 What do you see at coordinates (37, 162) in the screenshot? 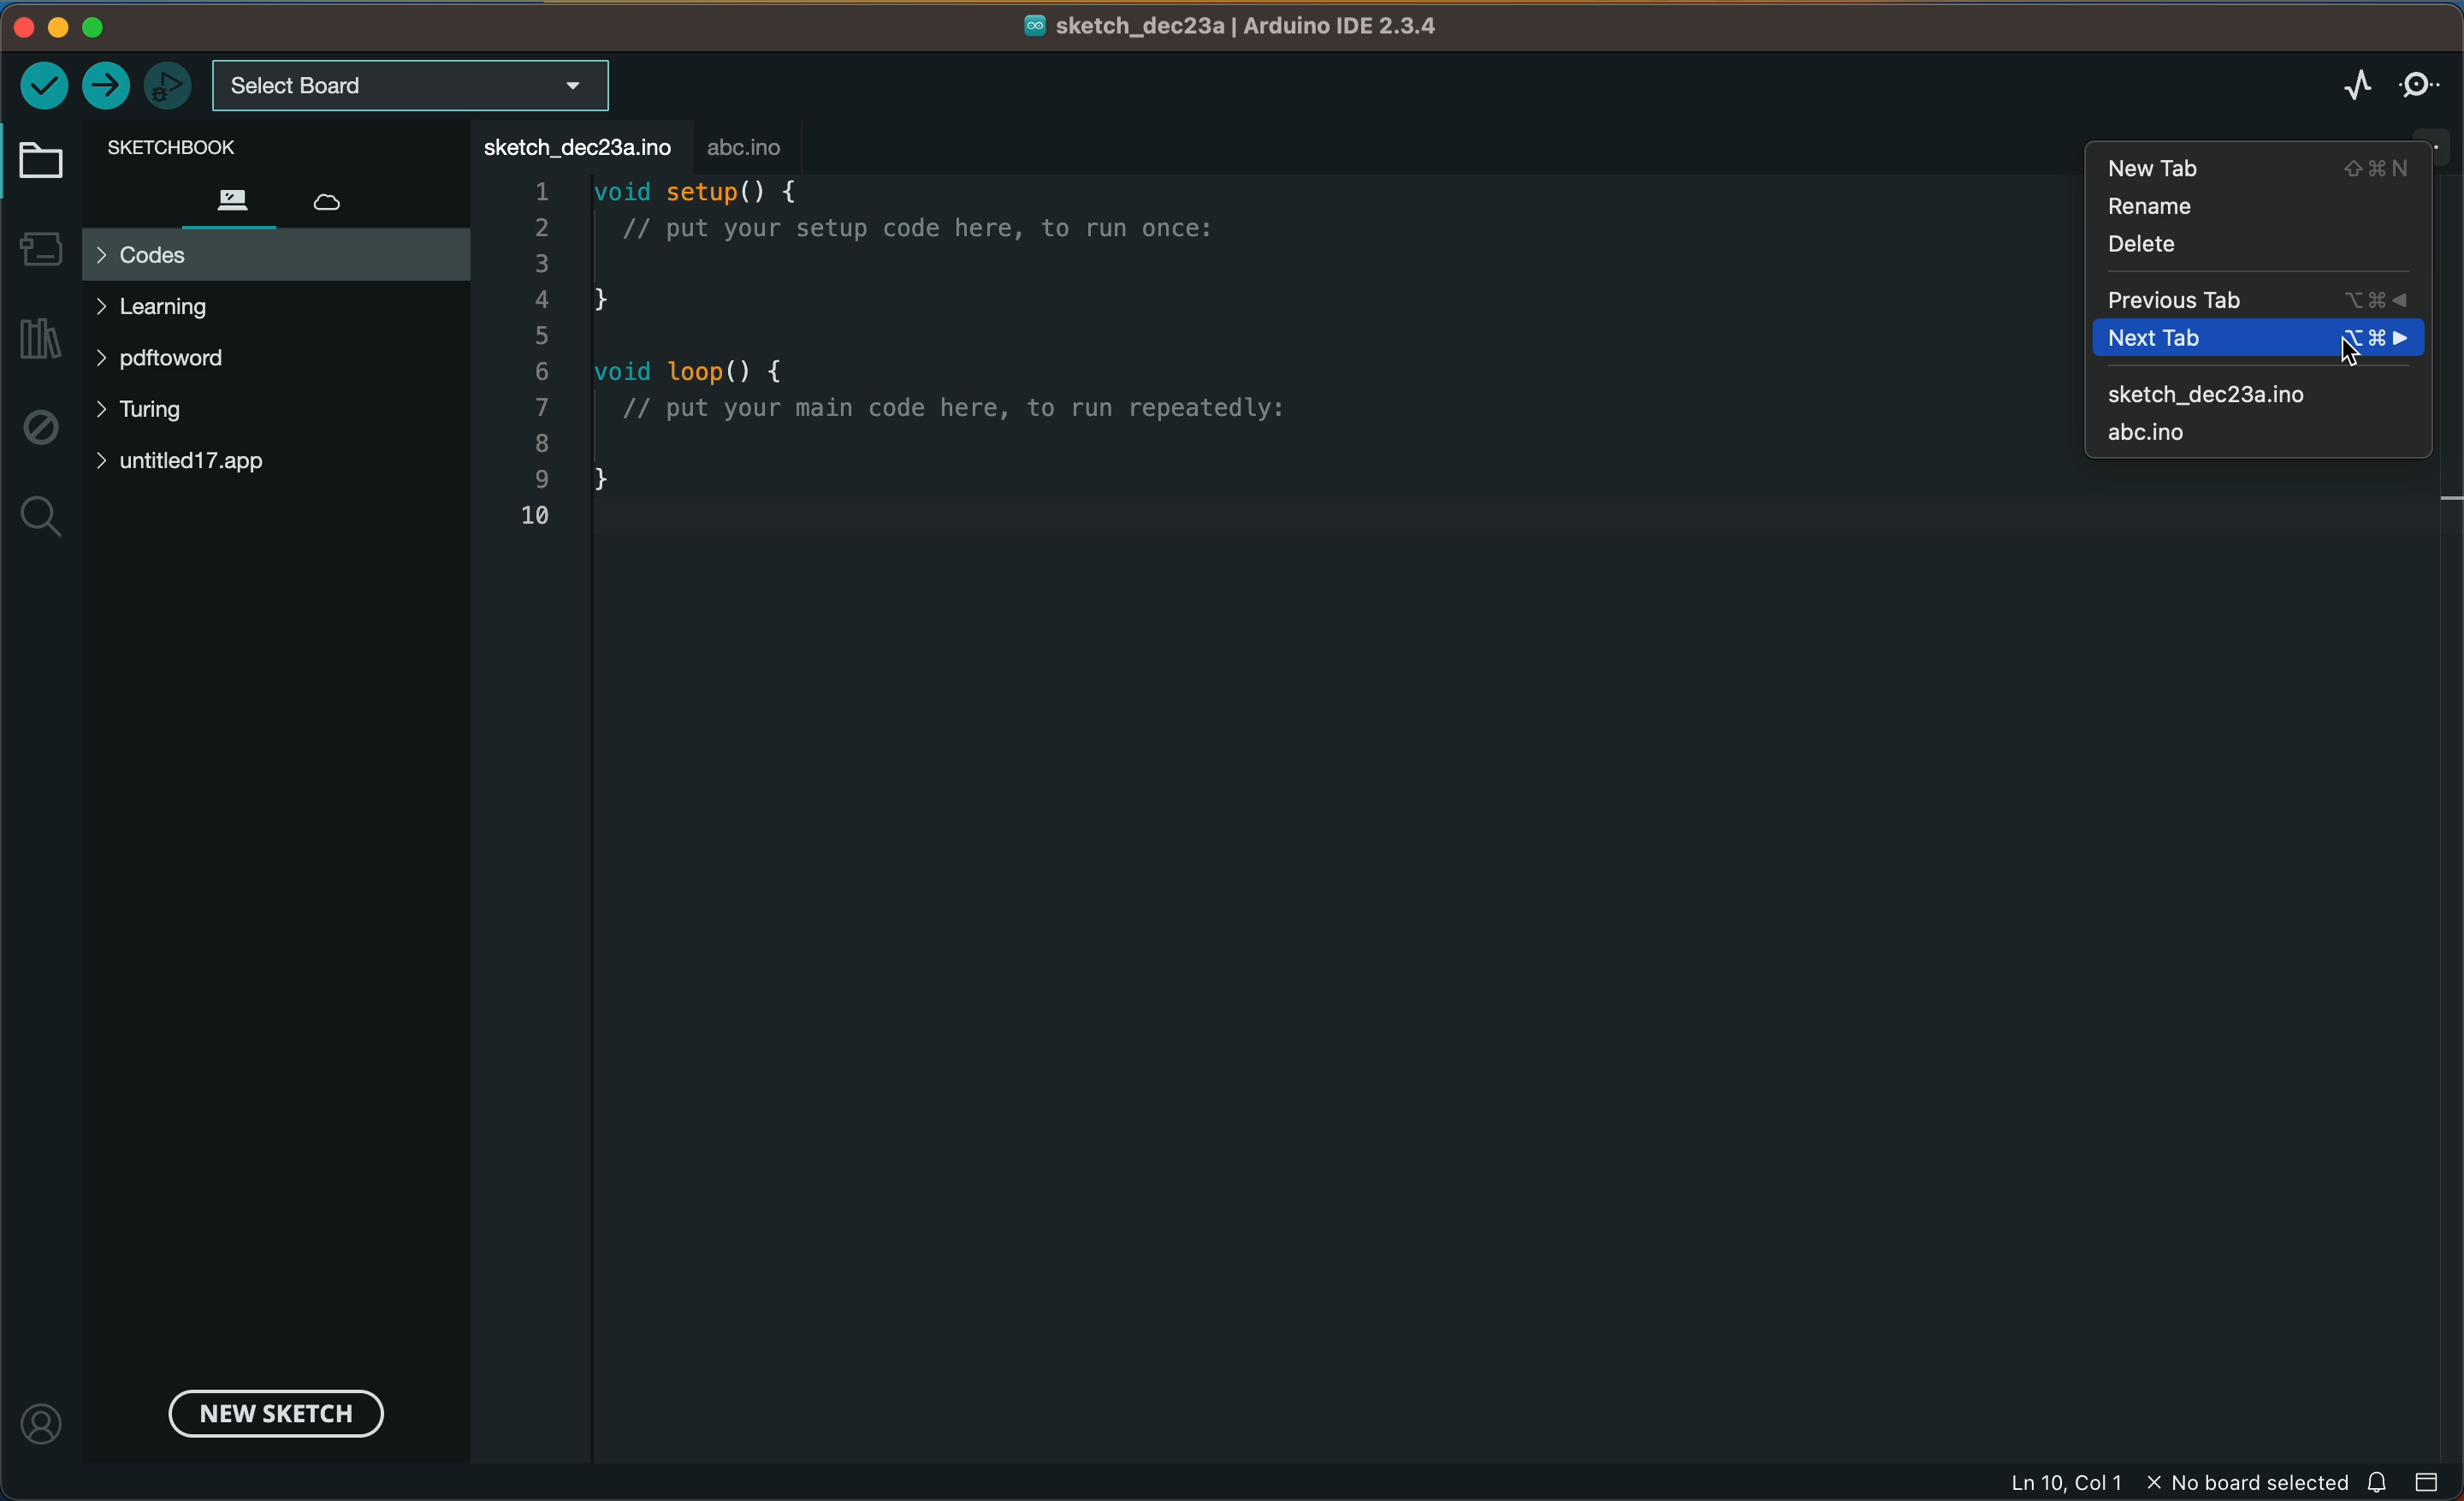
I see `folder` at bounding box center [37, 162].